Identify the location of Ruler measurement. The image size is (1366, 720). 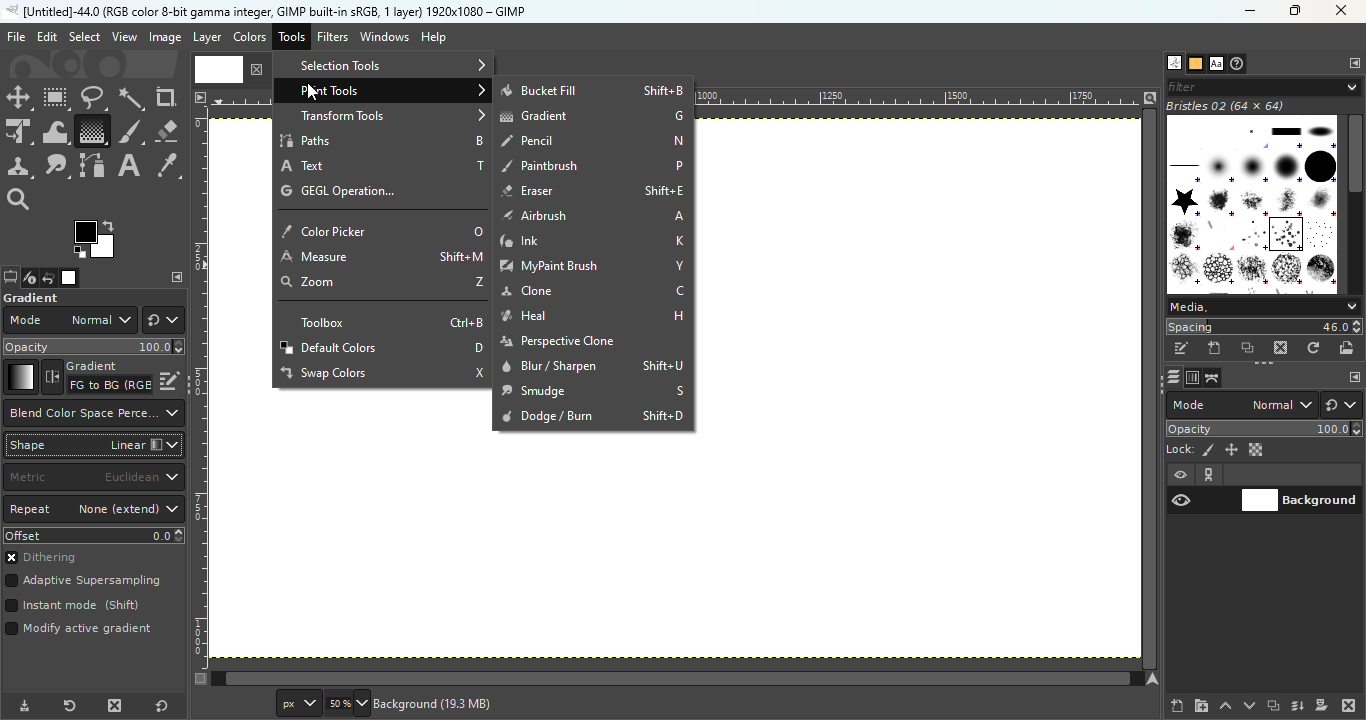
(295, 704).